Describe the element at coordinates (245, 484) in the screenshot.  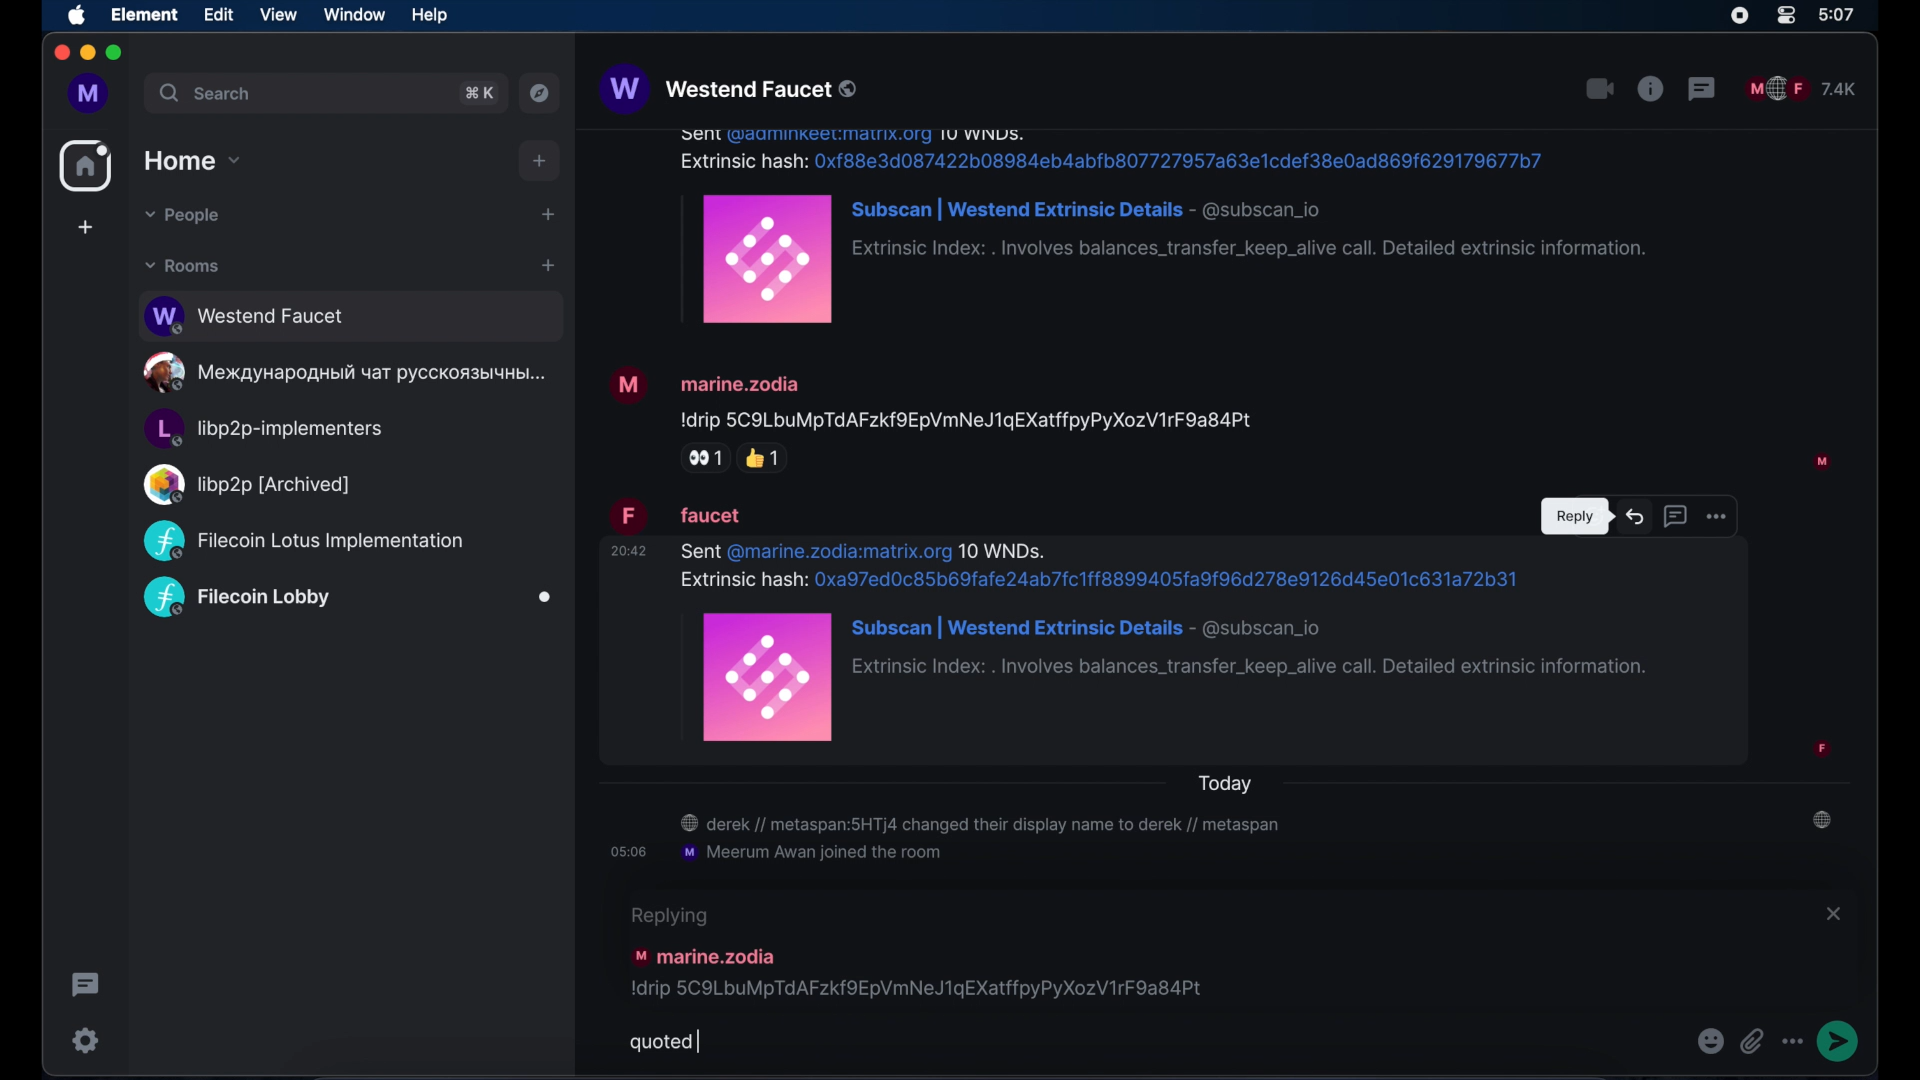
I see `public room` at that location.